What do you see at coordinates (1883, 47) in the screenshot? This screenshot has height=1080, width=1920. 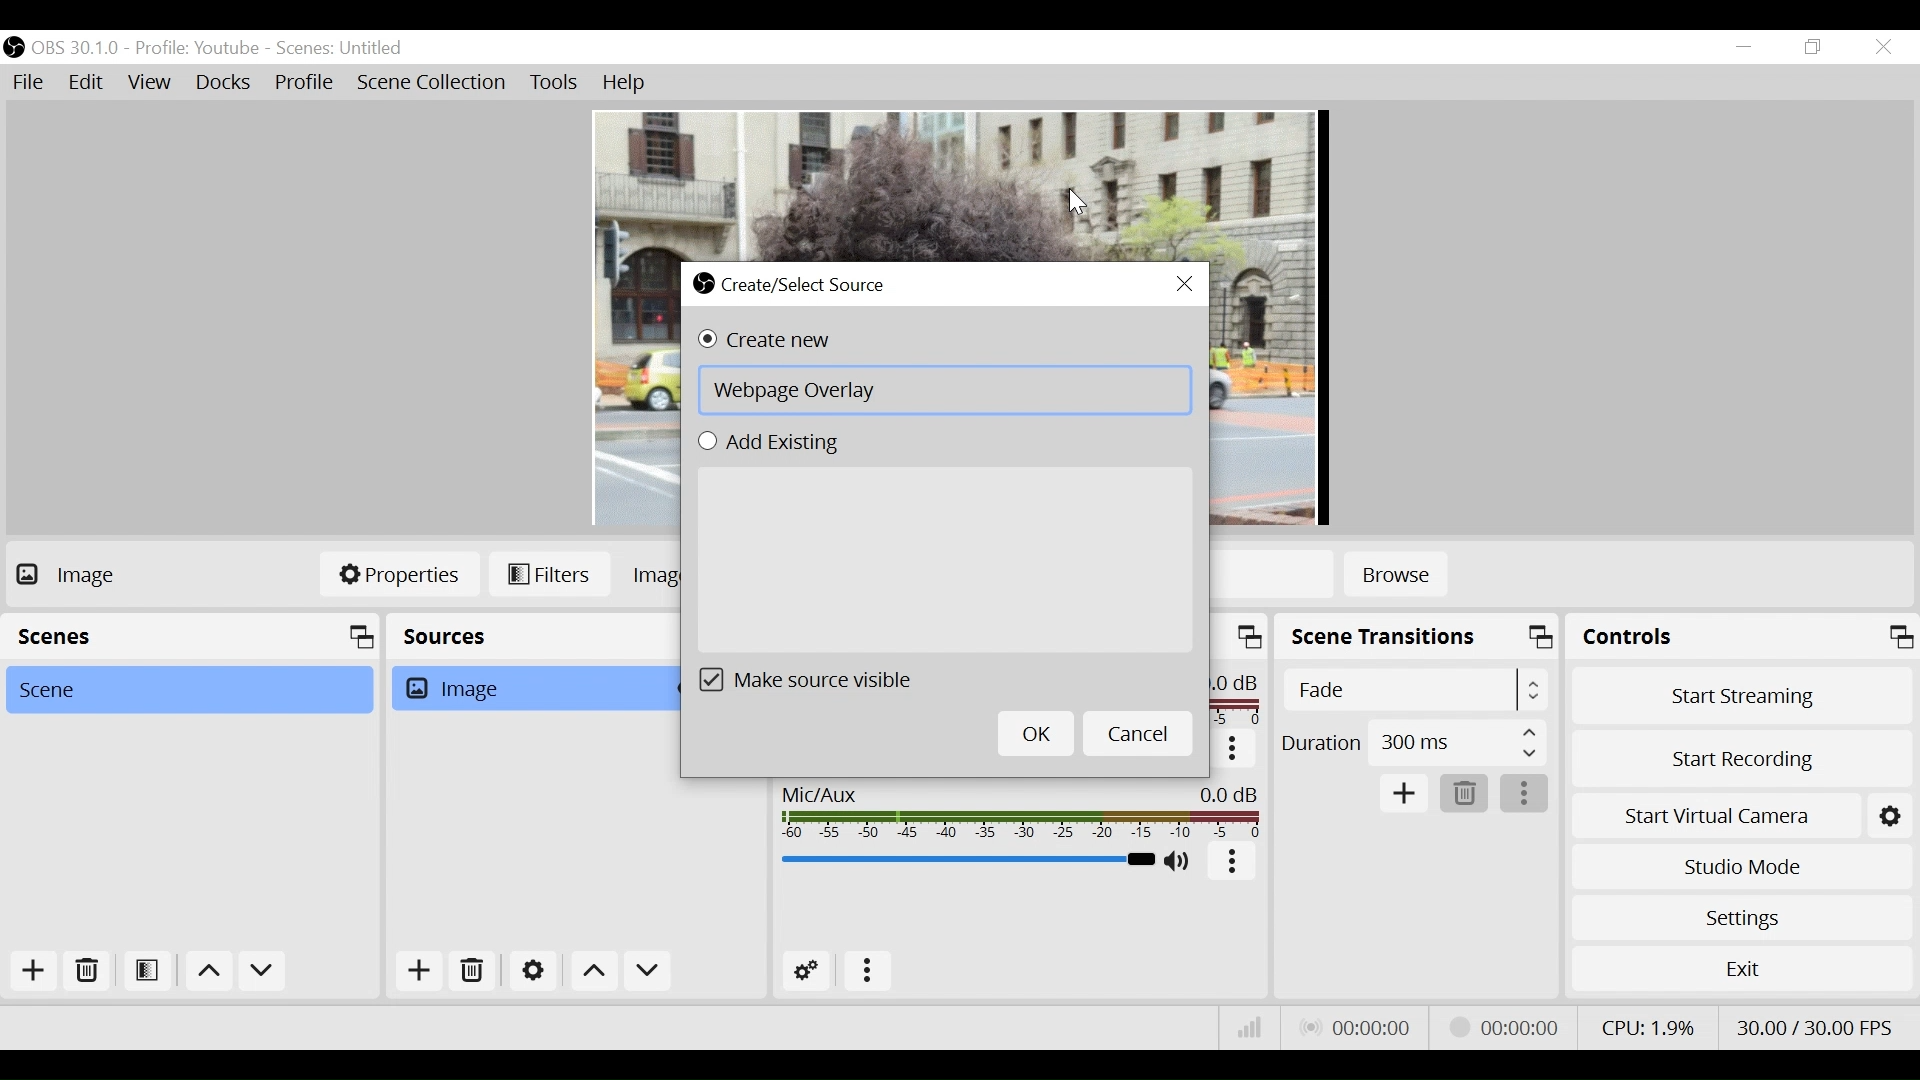 I see `Close` at bounding box center [1883, 47].